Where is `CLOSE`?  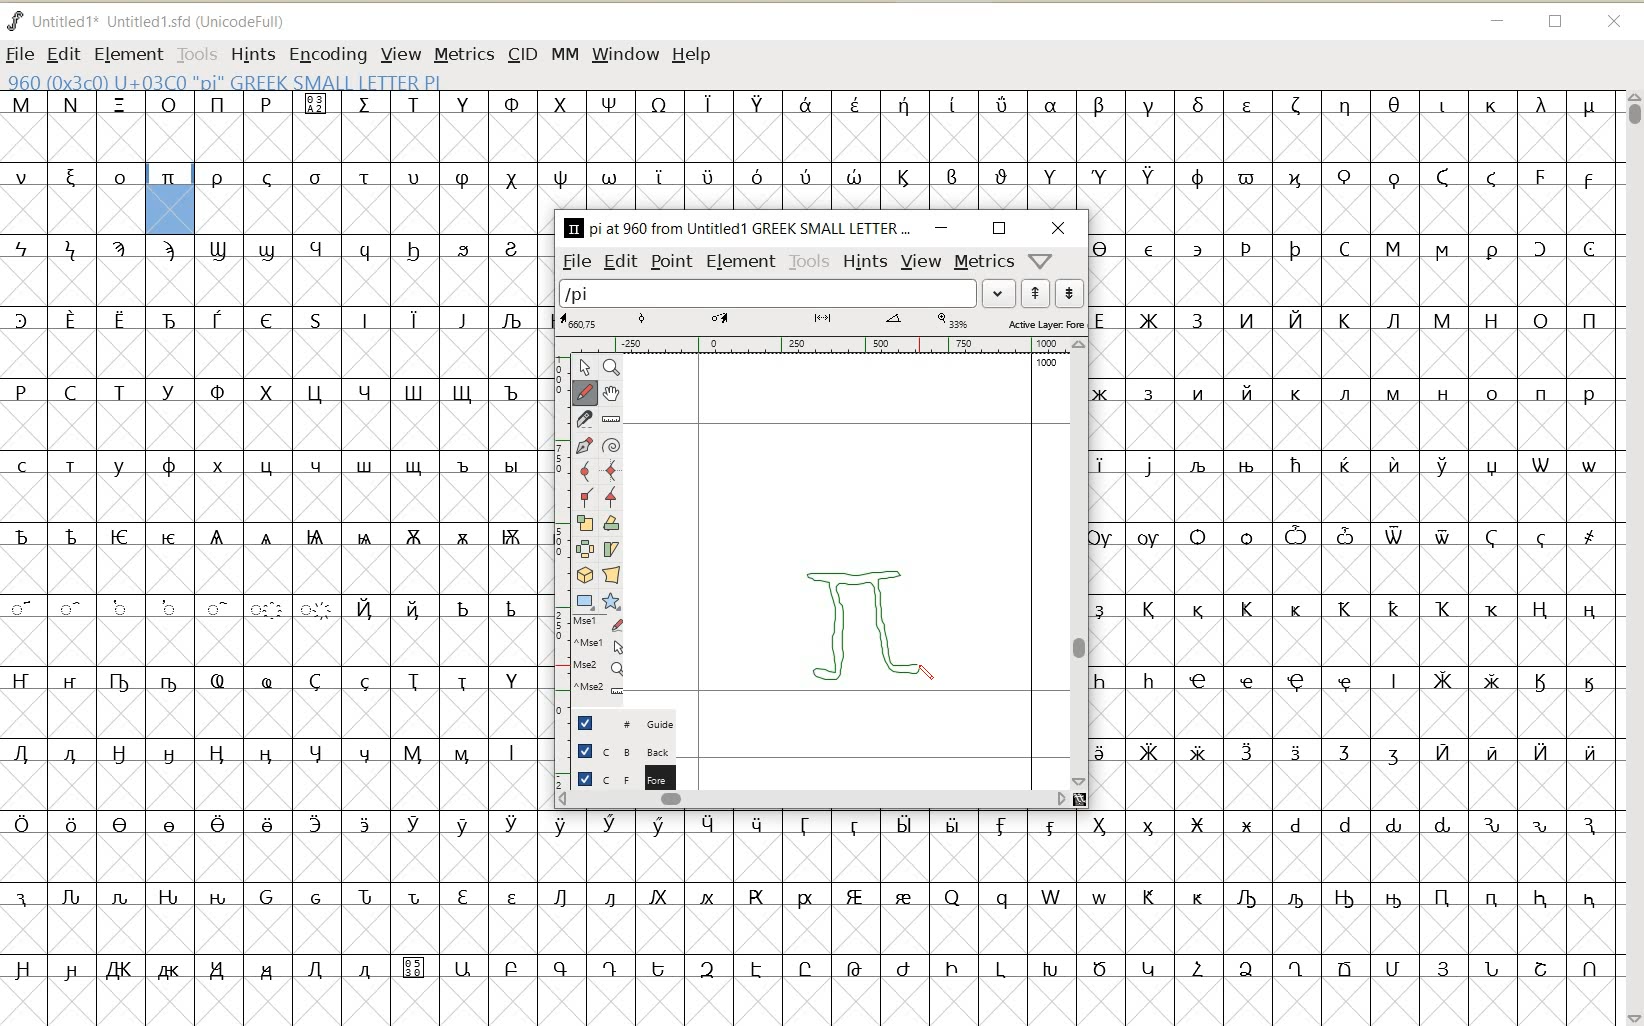
CLOSE is located at coordinates (1618, 23).